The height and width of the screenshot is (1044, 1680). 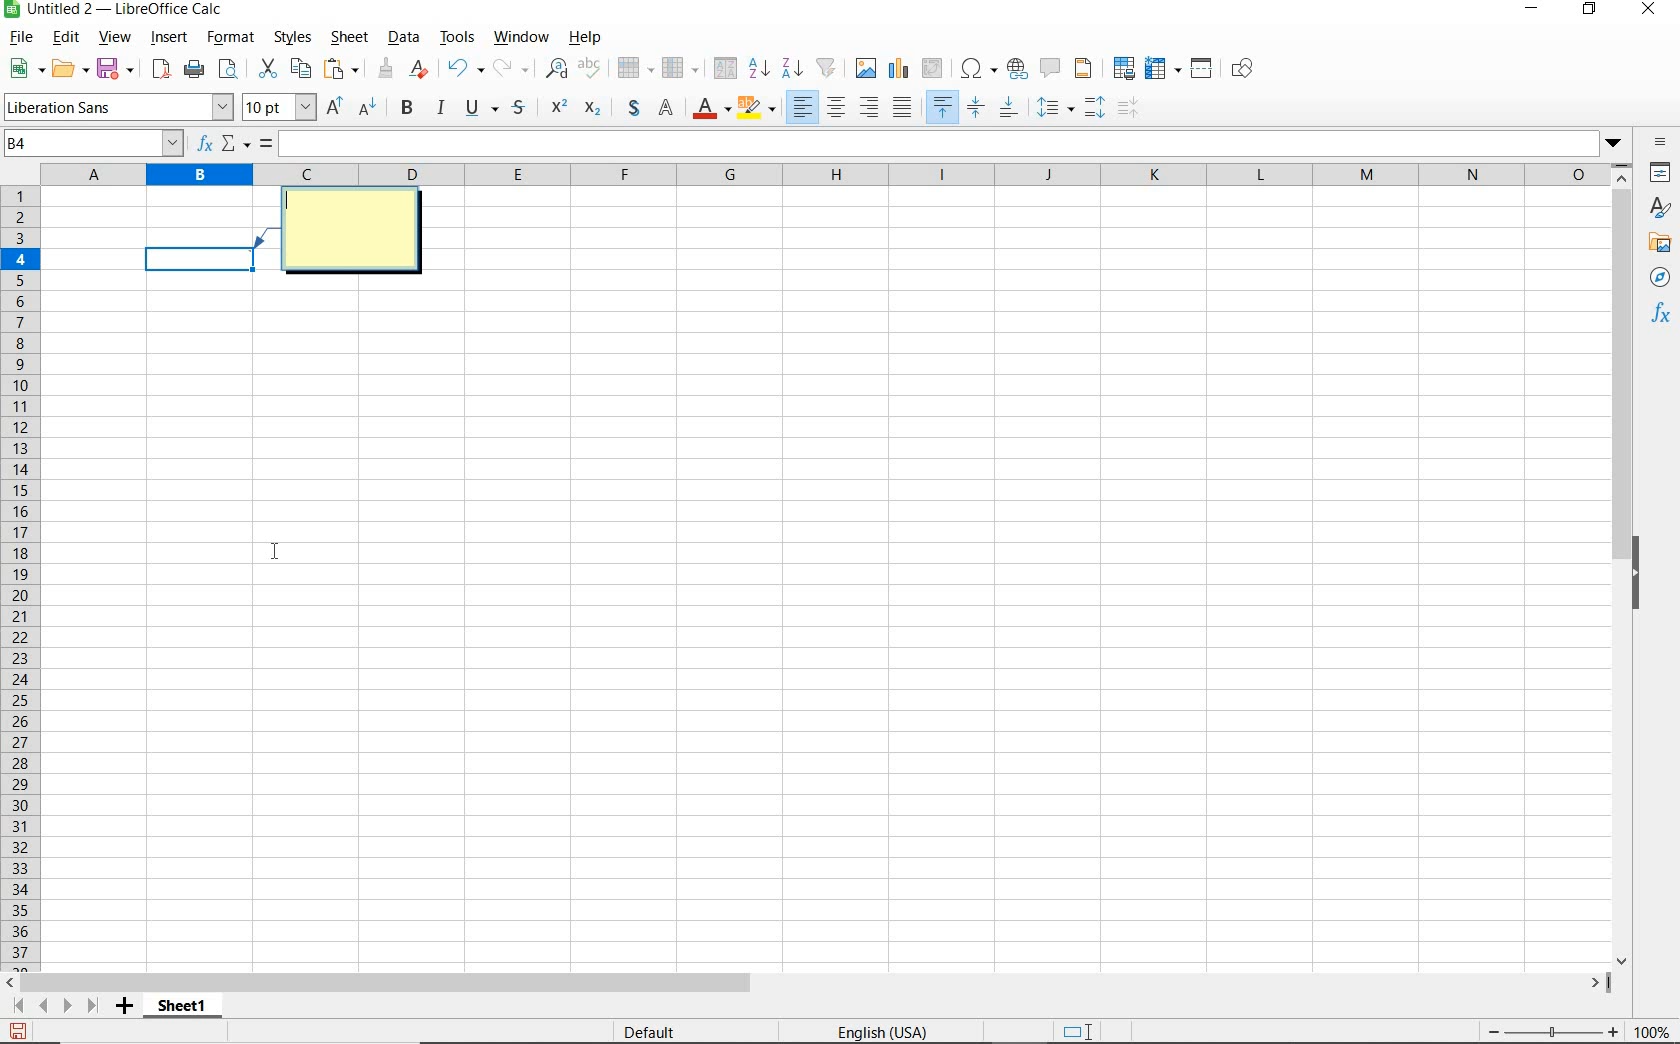 I want to click on Selected cell, so click(x=202, y=260).